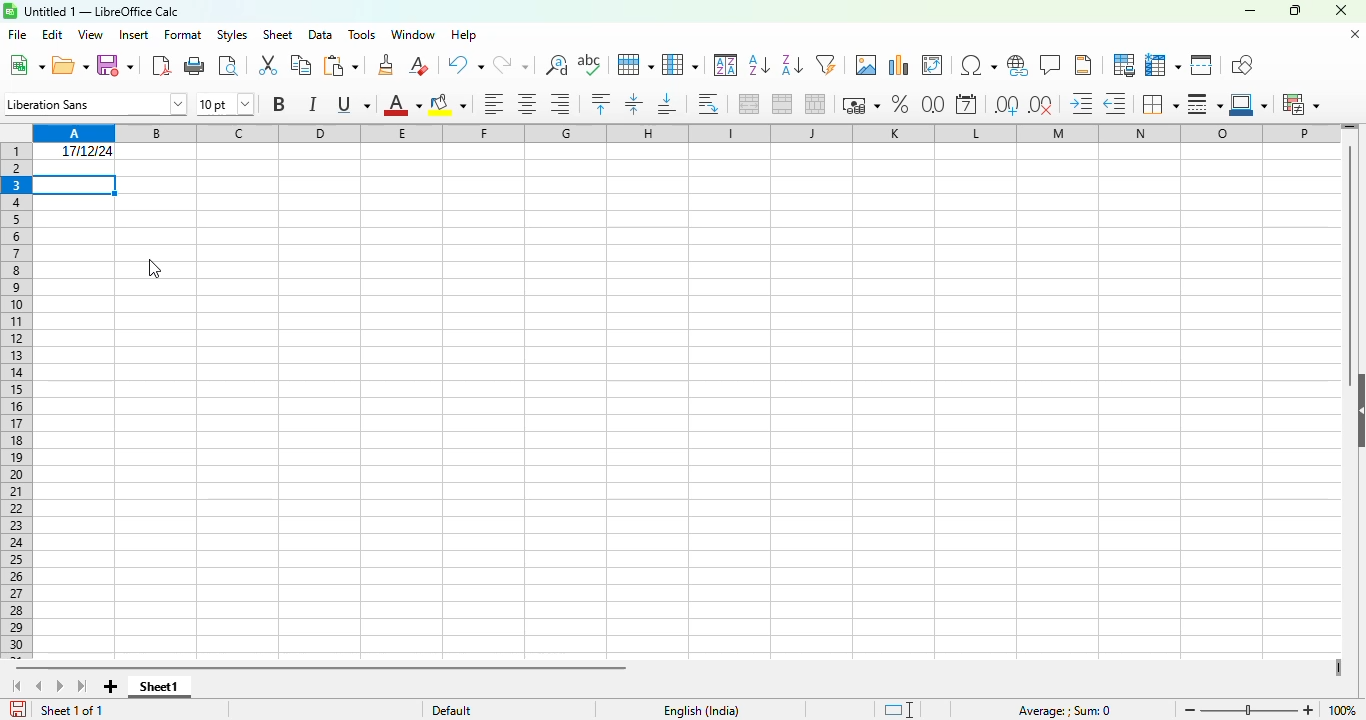 This screenshot has height=720, width=1366. What do you see at coordinates (114, 66) in the screenshot?
I see `save` at bounding box center [114, 66].